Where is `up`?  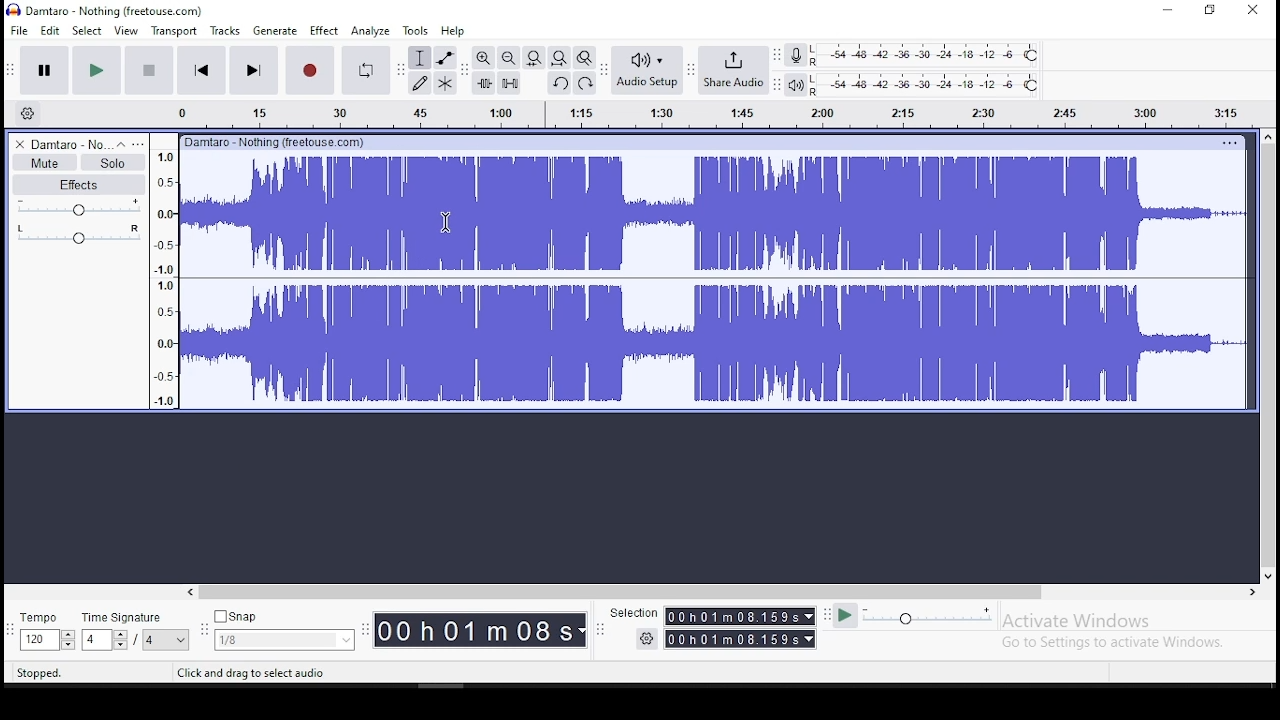
up is located at coordinates (1268, 136).